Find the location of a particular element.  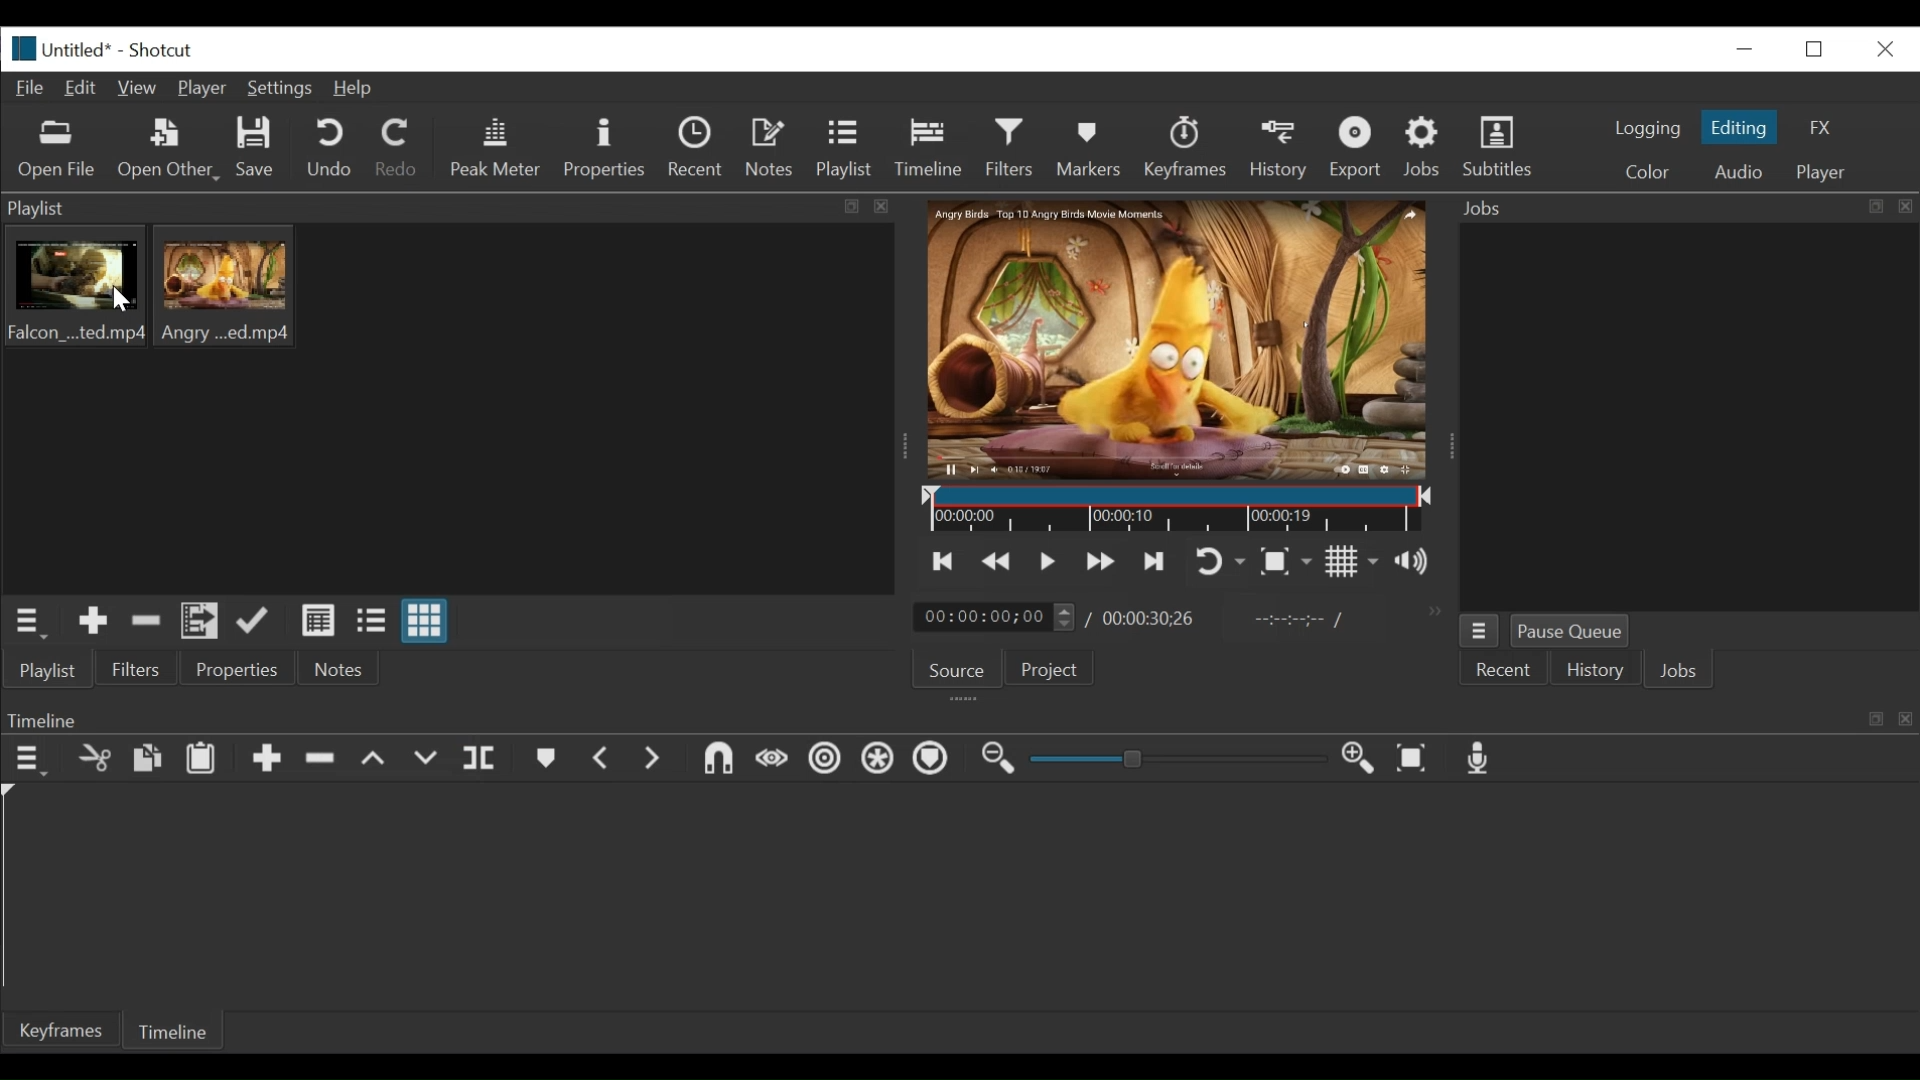

Timeline is located at coordinates (934, 144).